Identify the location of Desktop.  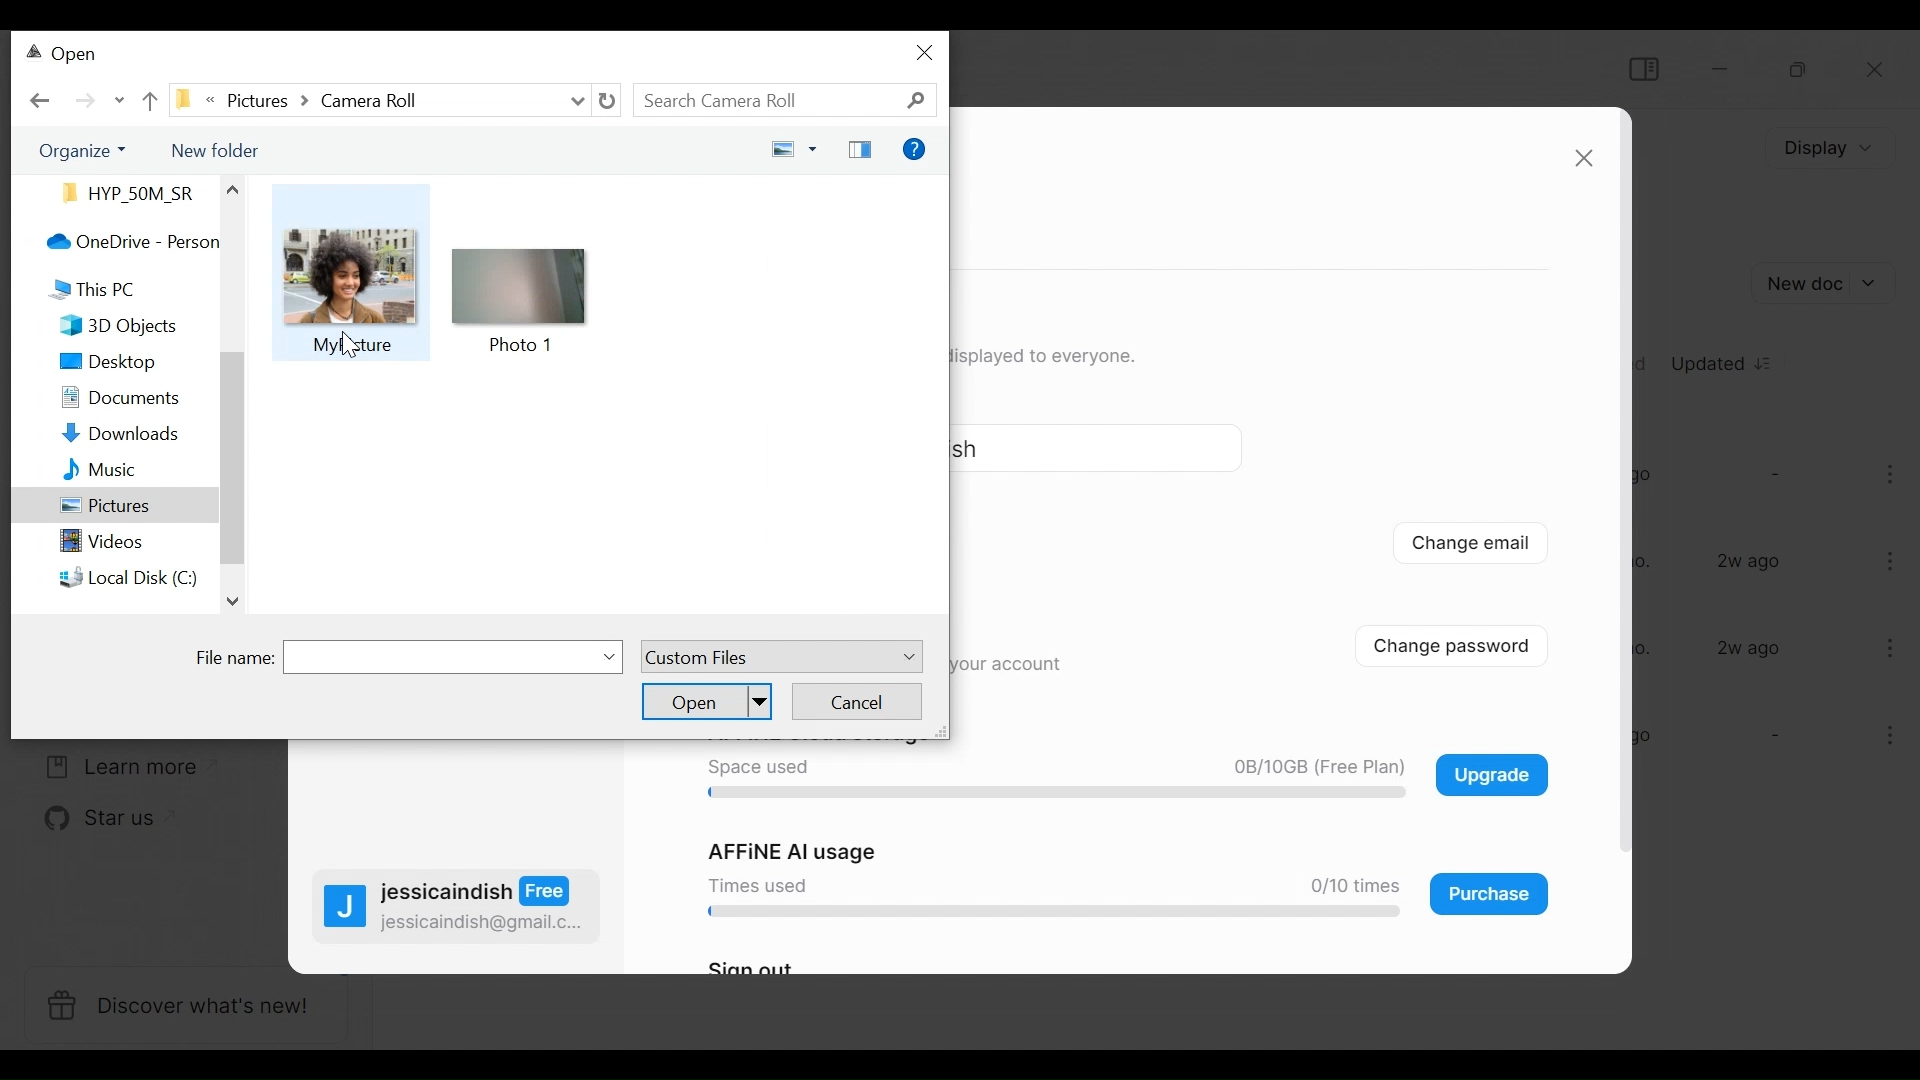
(105, 363).